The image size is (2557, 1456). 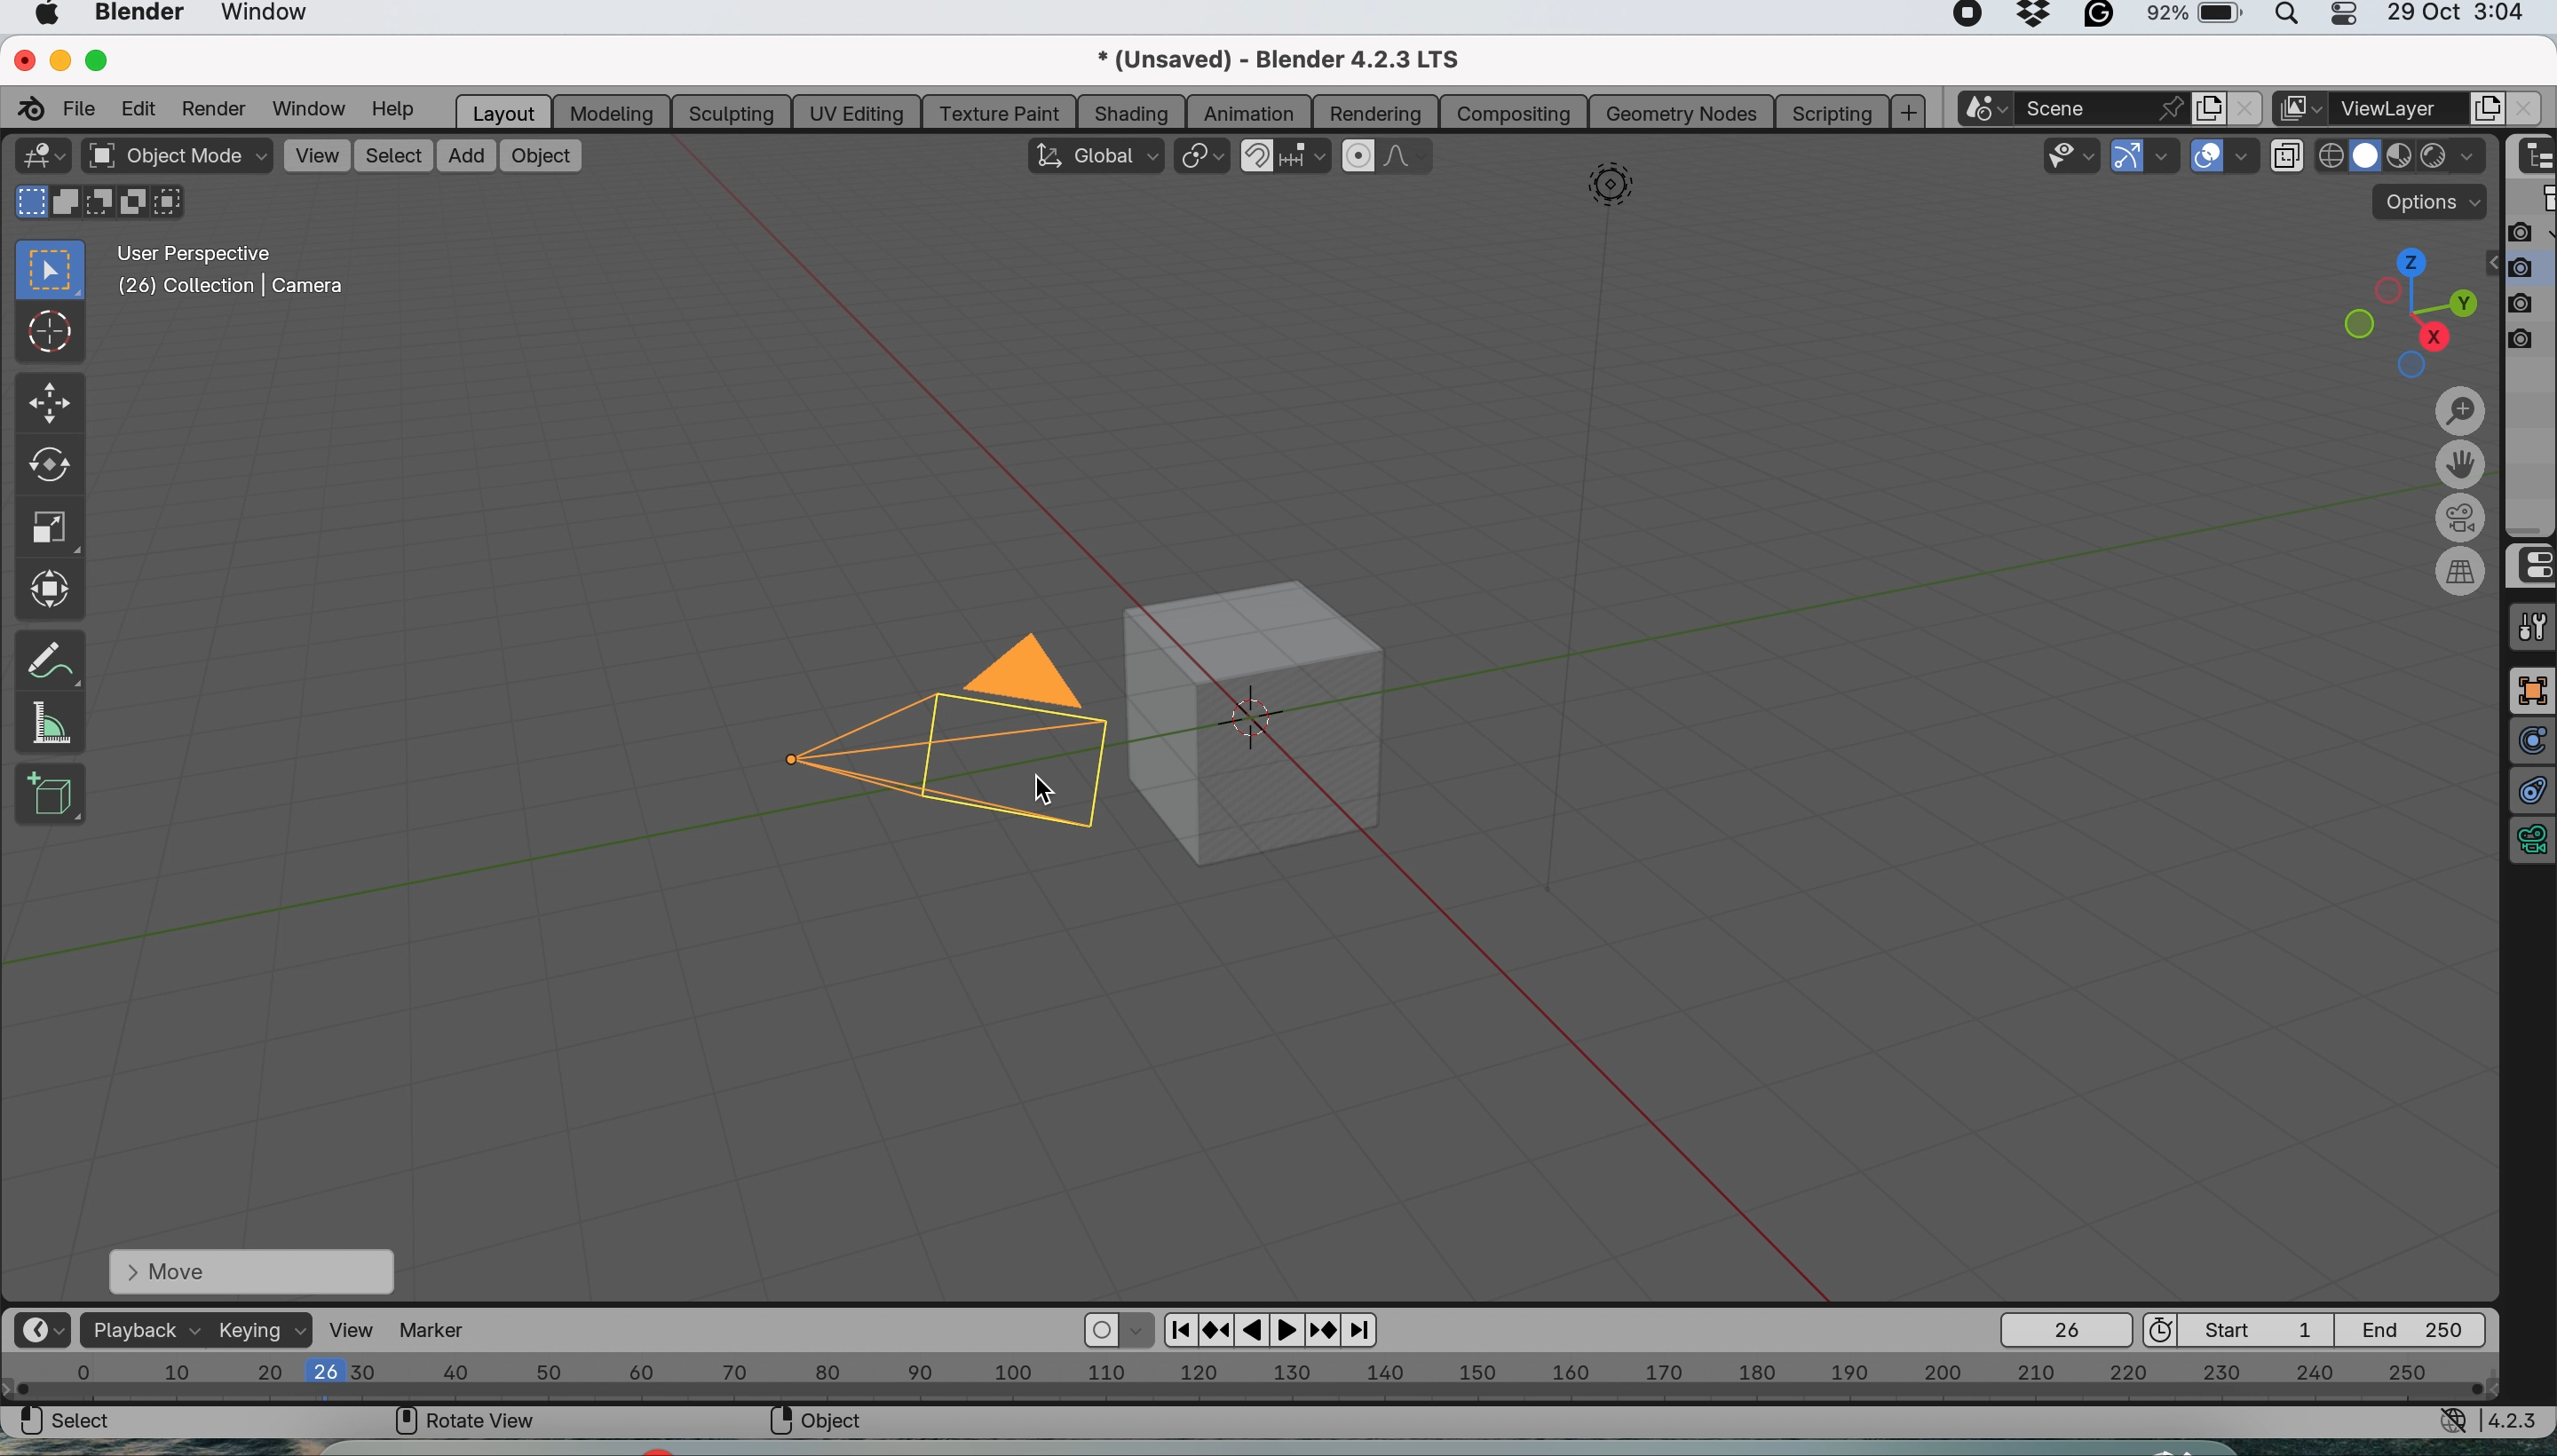 What do you see at coordinates (21, 57) in the screenshot?
I see `close` at bounding box center [21, 57].